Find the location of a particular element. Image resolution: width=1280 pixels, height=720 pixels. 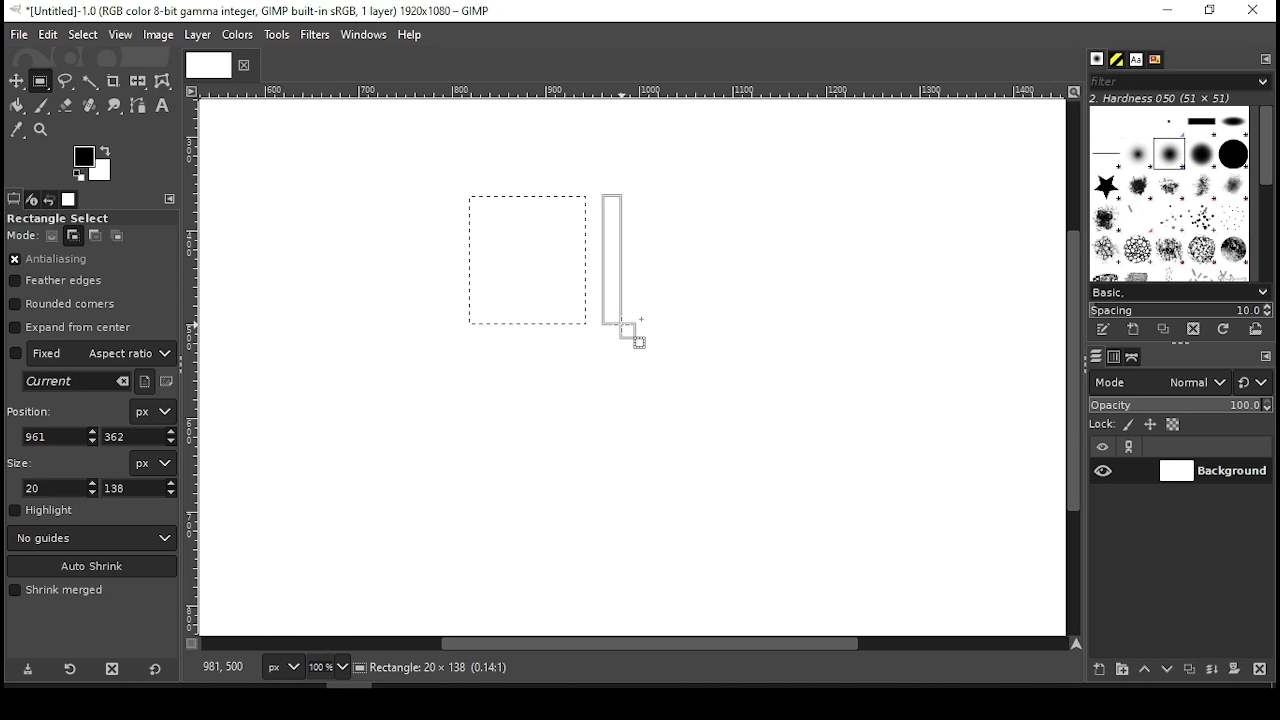

delete tool preset is located at coordinates (118, 668).